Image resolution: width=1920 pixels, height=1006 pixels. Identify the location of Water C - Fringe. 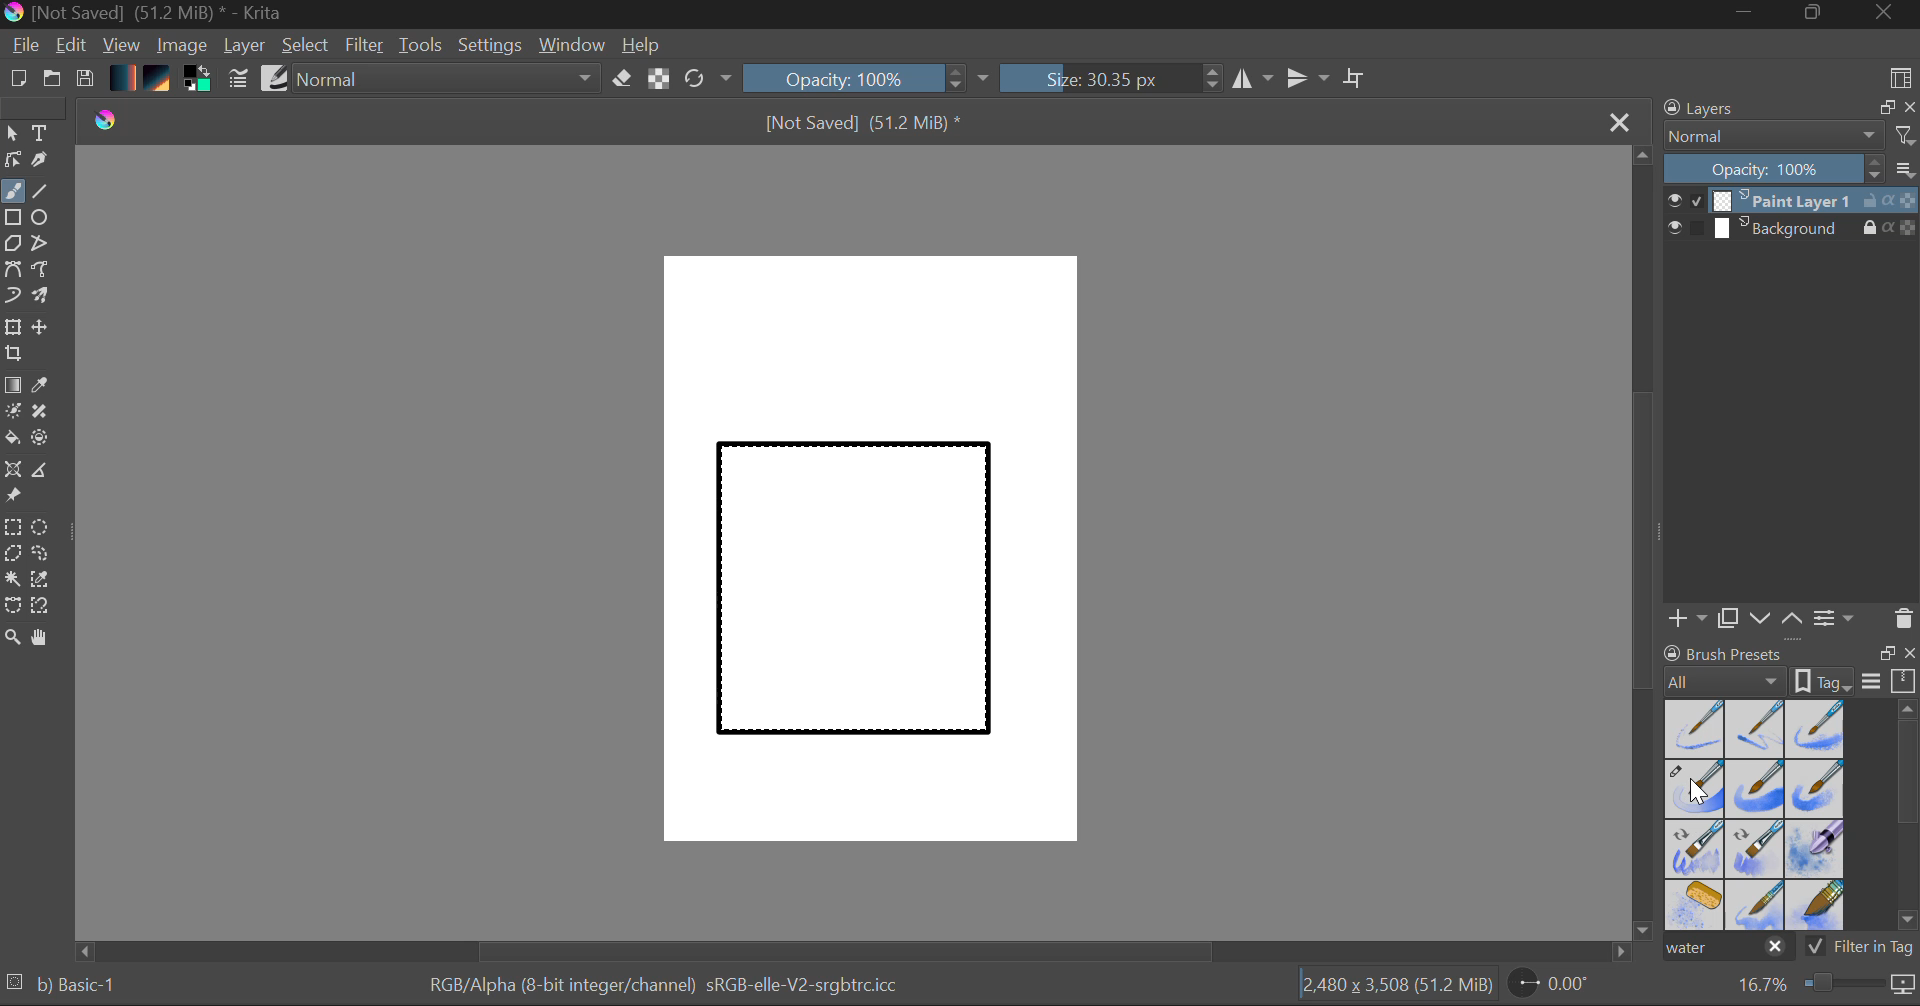
(1694, 788).